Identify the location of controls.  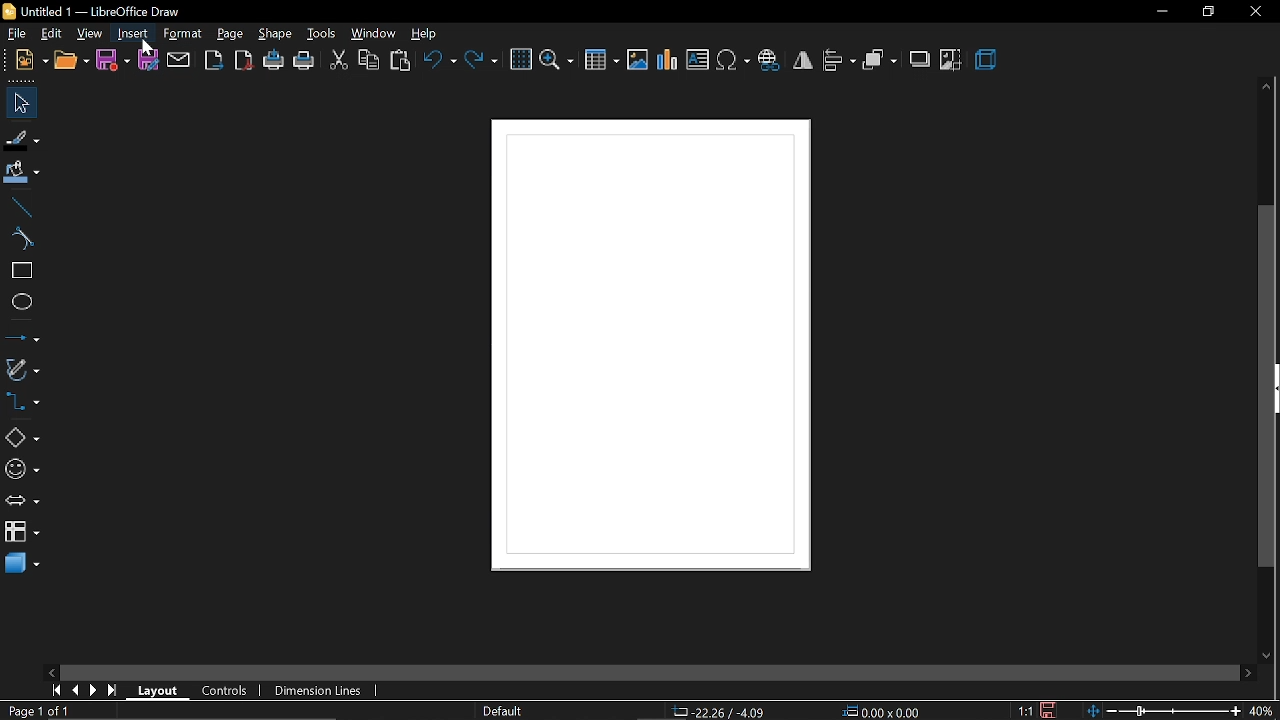
(219, 690).